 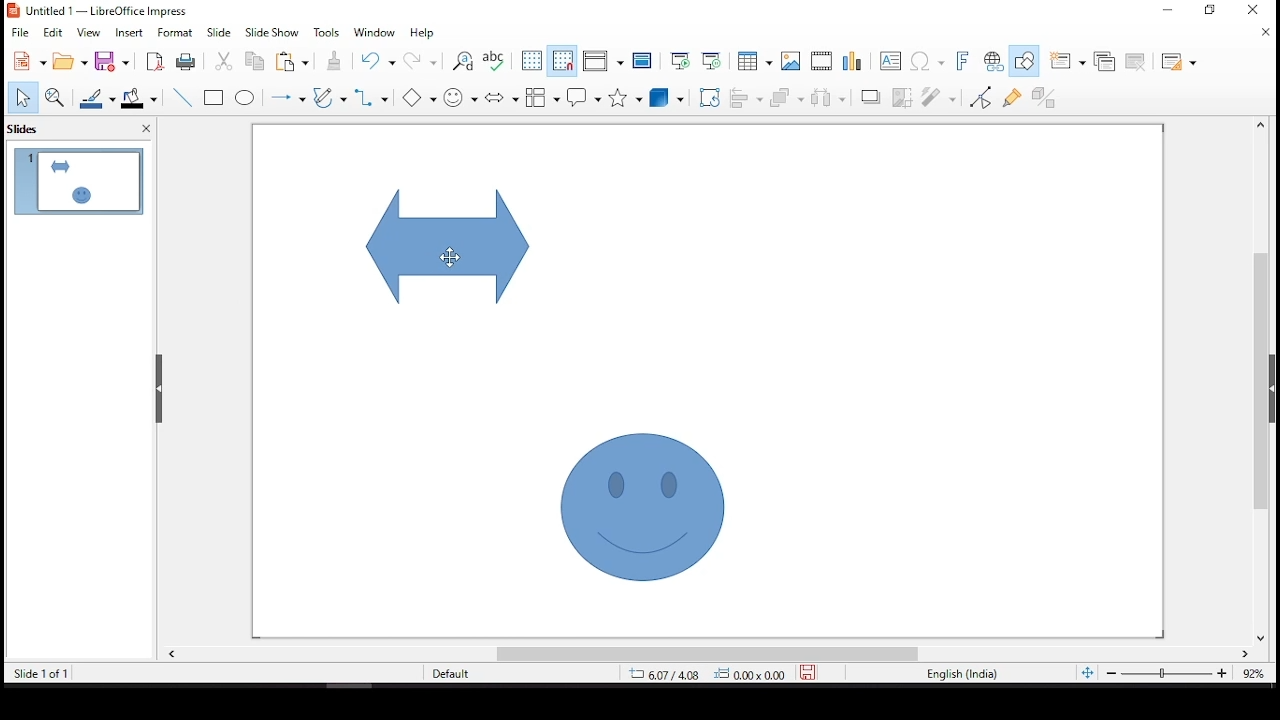 What do you see at coordinates (711, 97) in the screenshot?
I see `rotate` at bounding box center [711, 97].